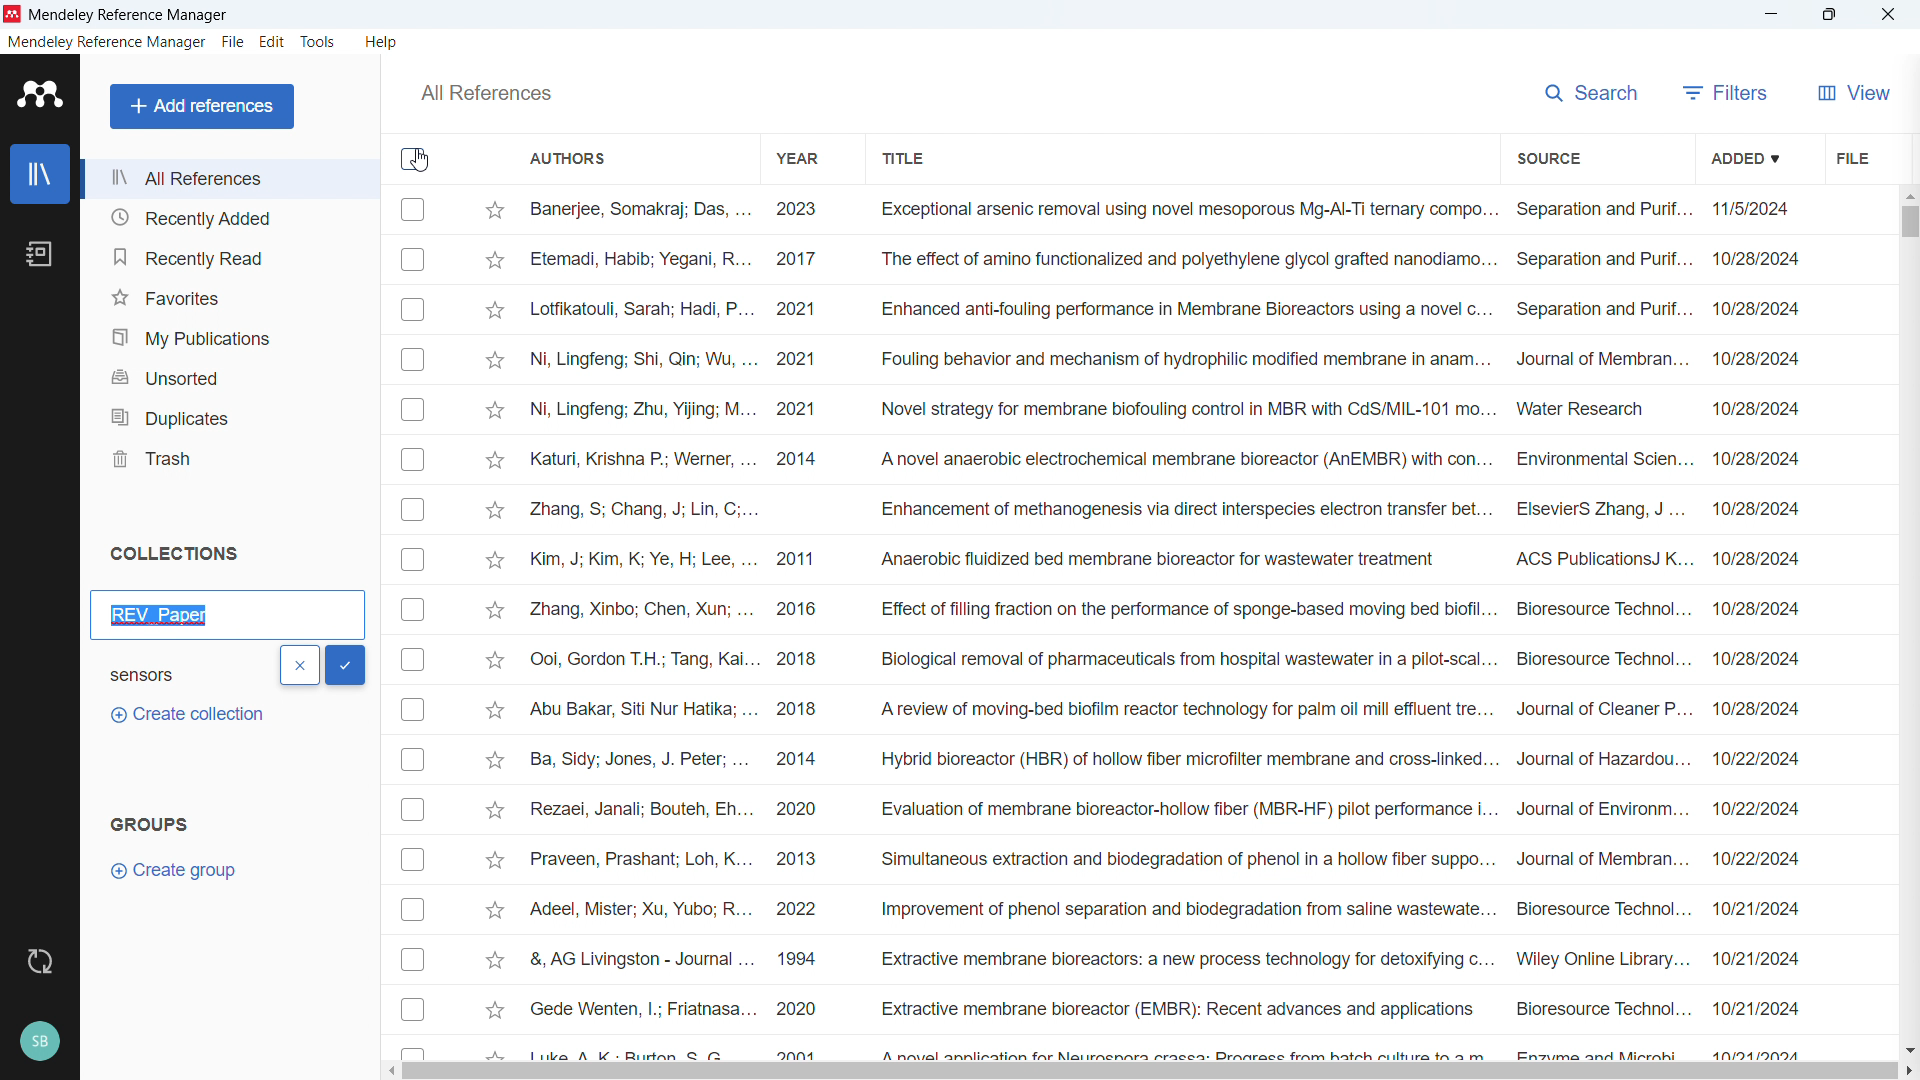 Image resolution: width=1920 pixels, height=1080 pixels. What do you see at coordinates (800, 157) in the screenshot?
I see `Year` at bounding box center [800, 157].